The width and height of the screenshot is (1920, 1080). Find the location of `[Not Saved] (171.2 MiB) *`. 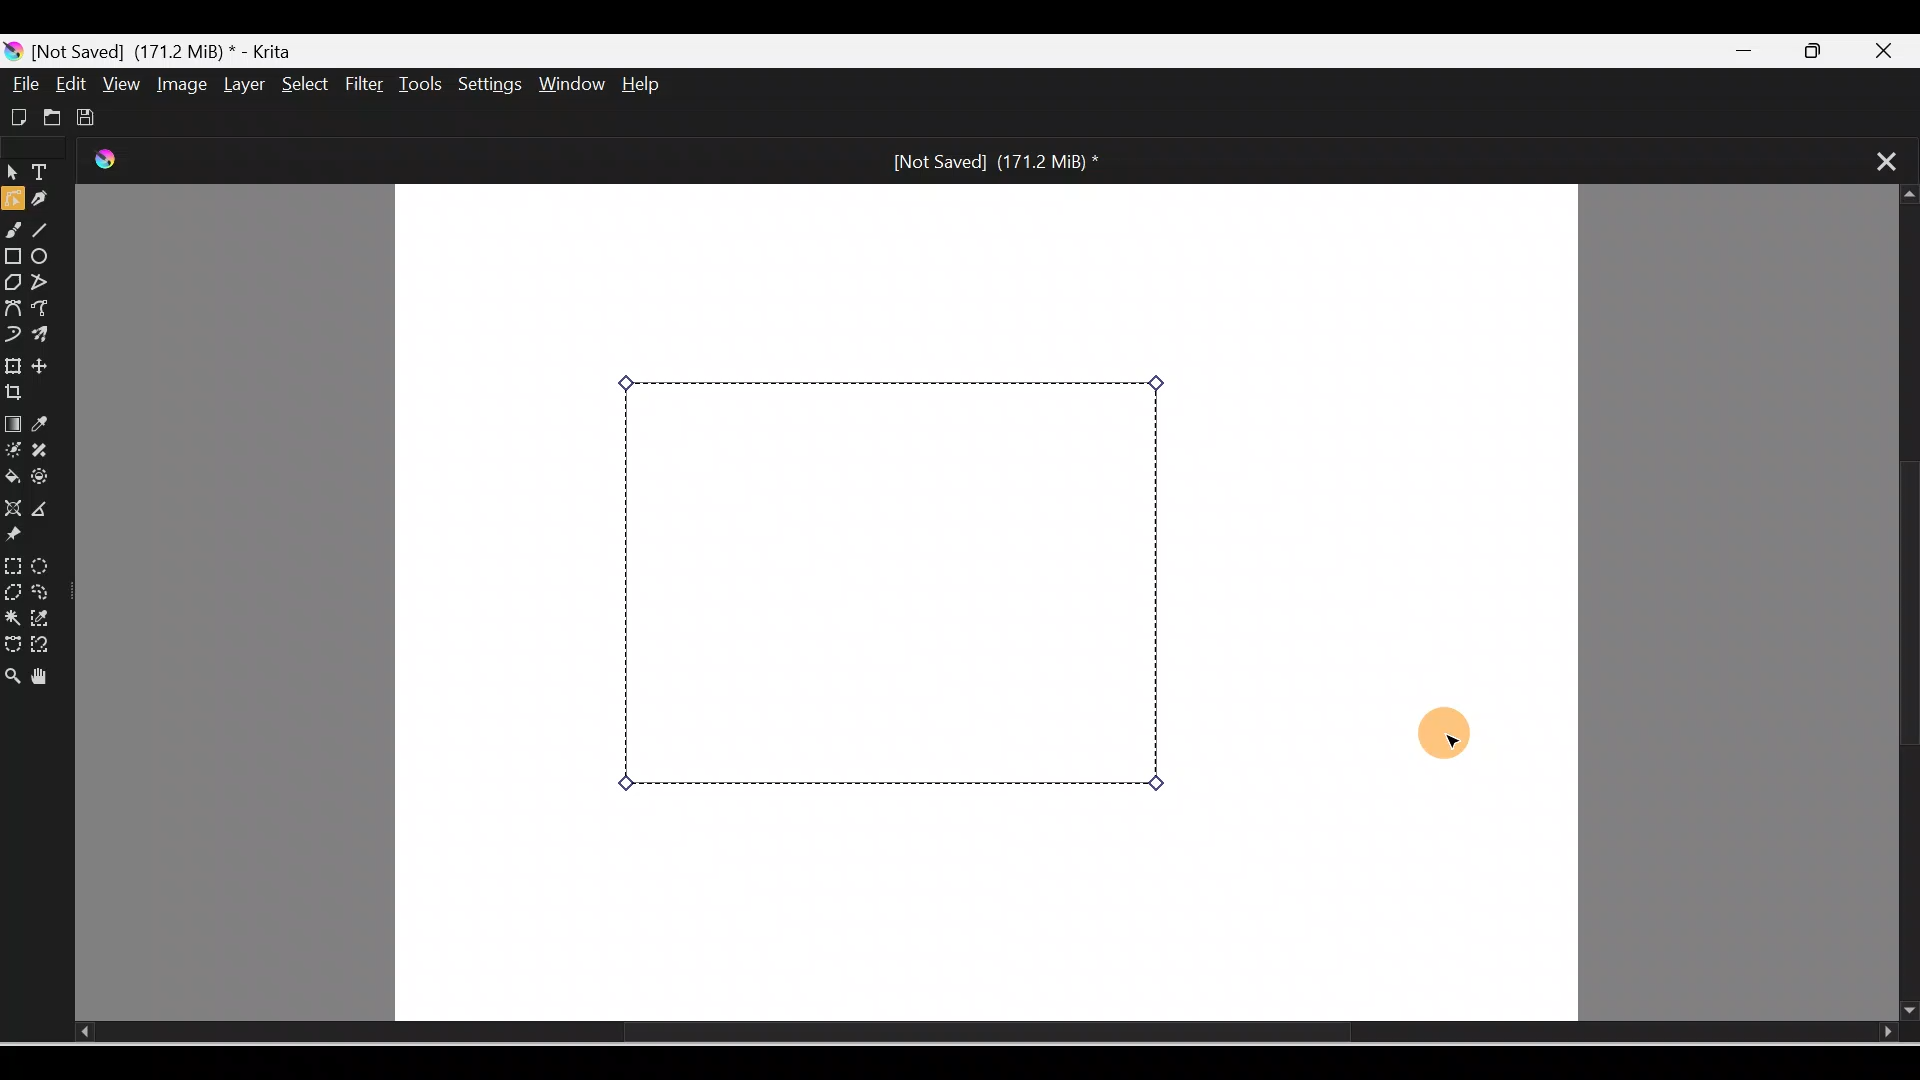

[Not Saved] (171.2 MiB) * is located at coordinates (993, 161).